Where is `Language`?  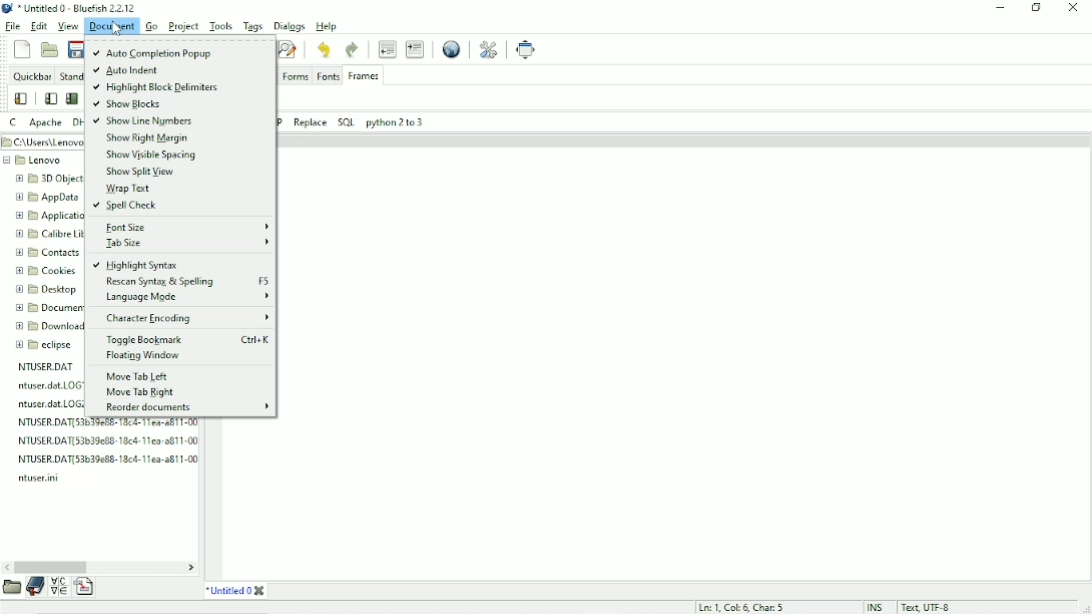
Language is located at coordinates (86, 588).